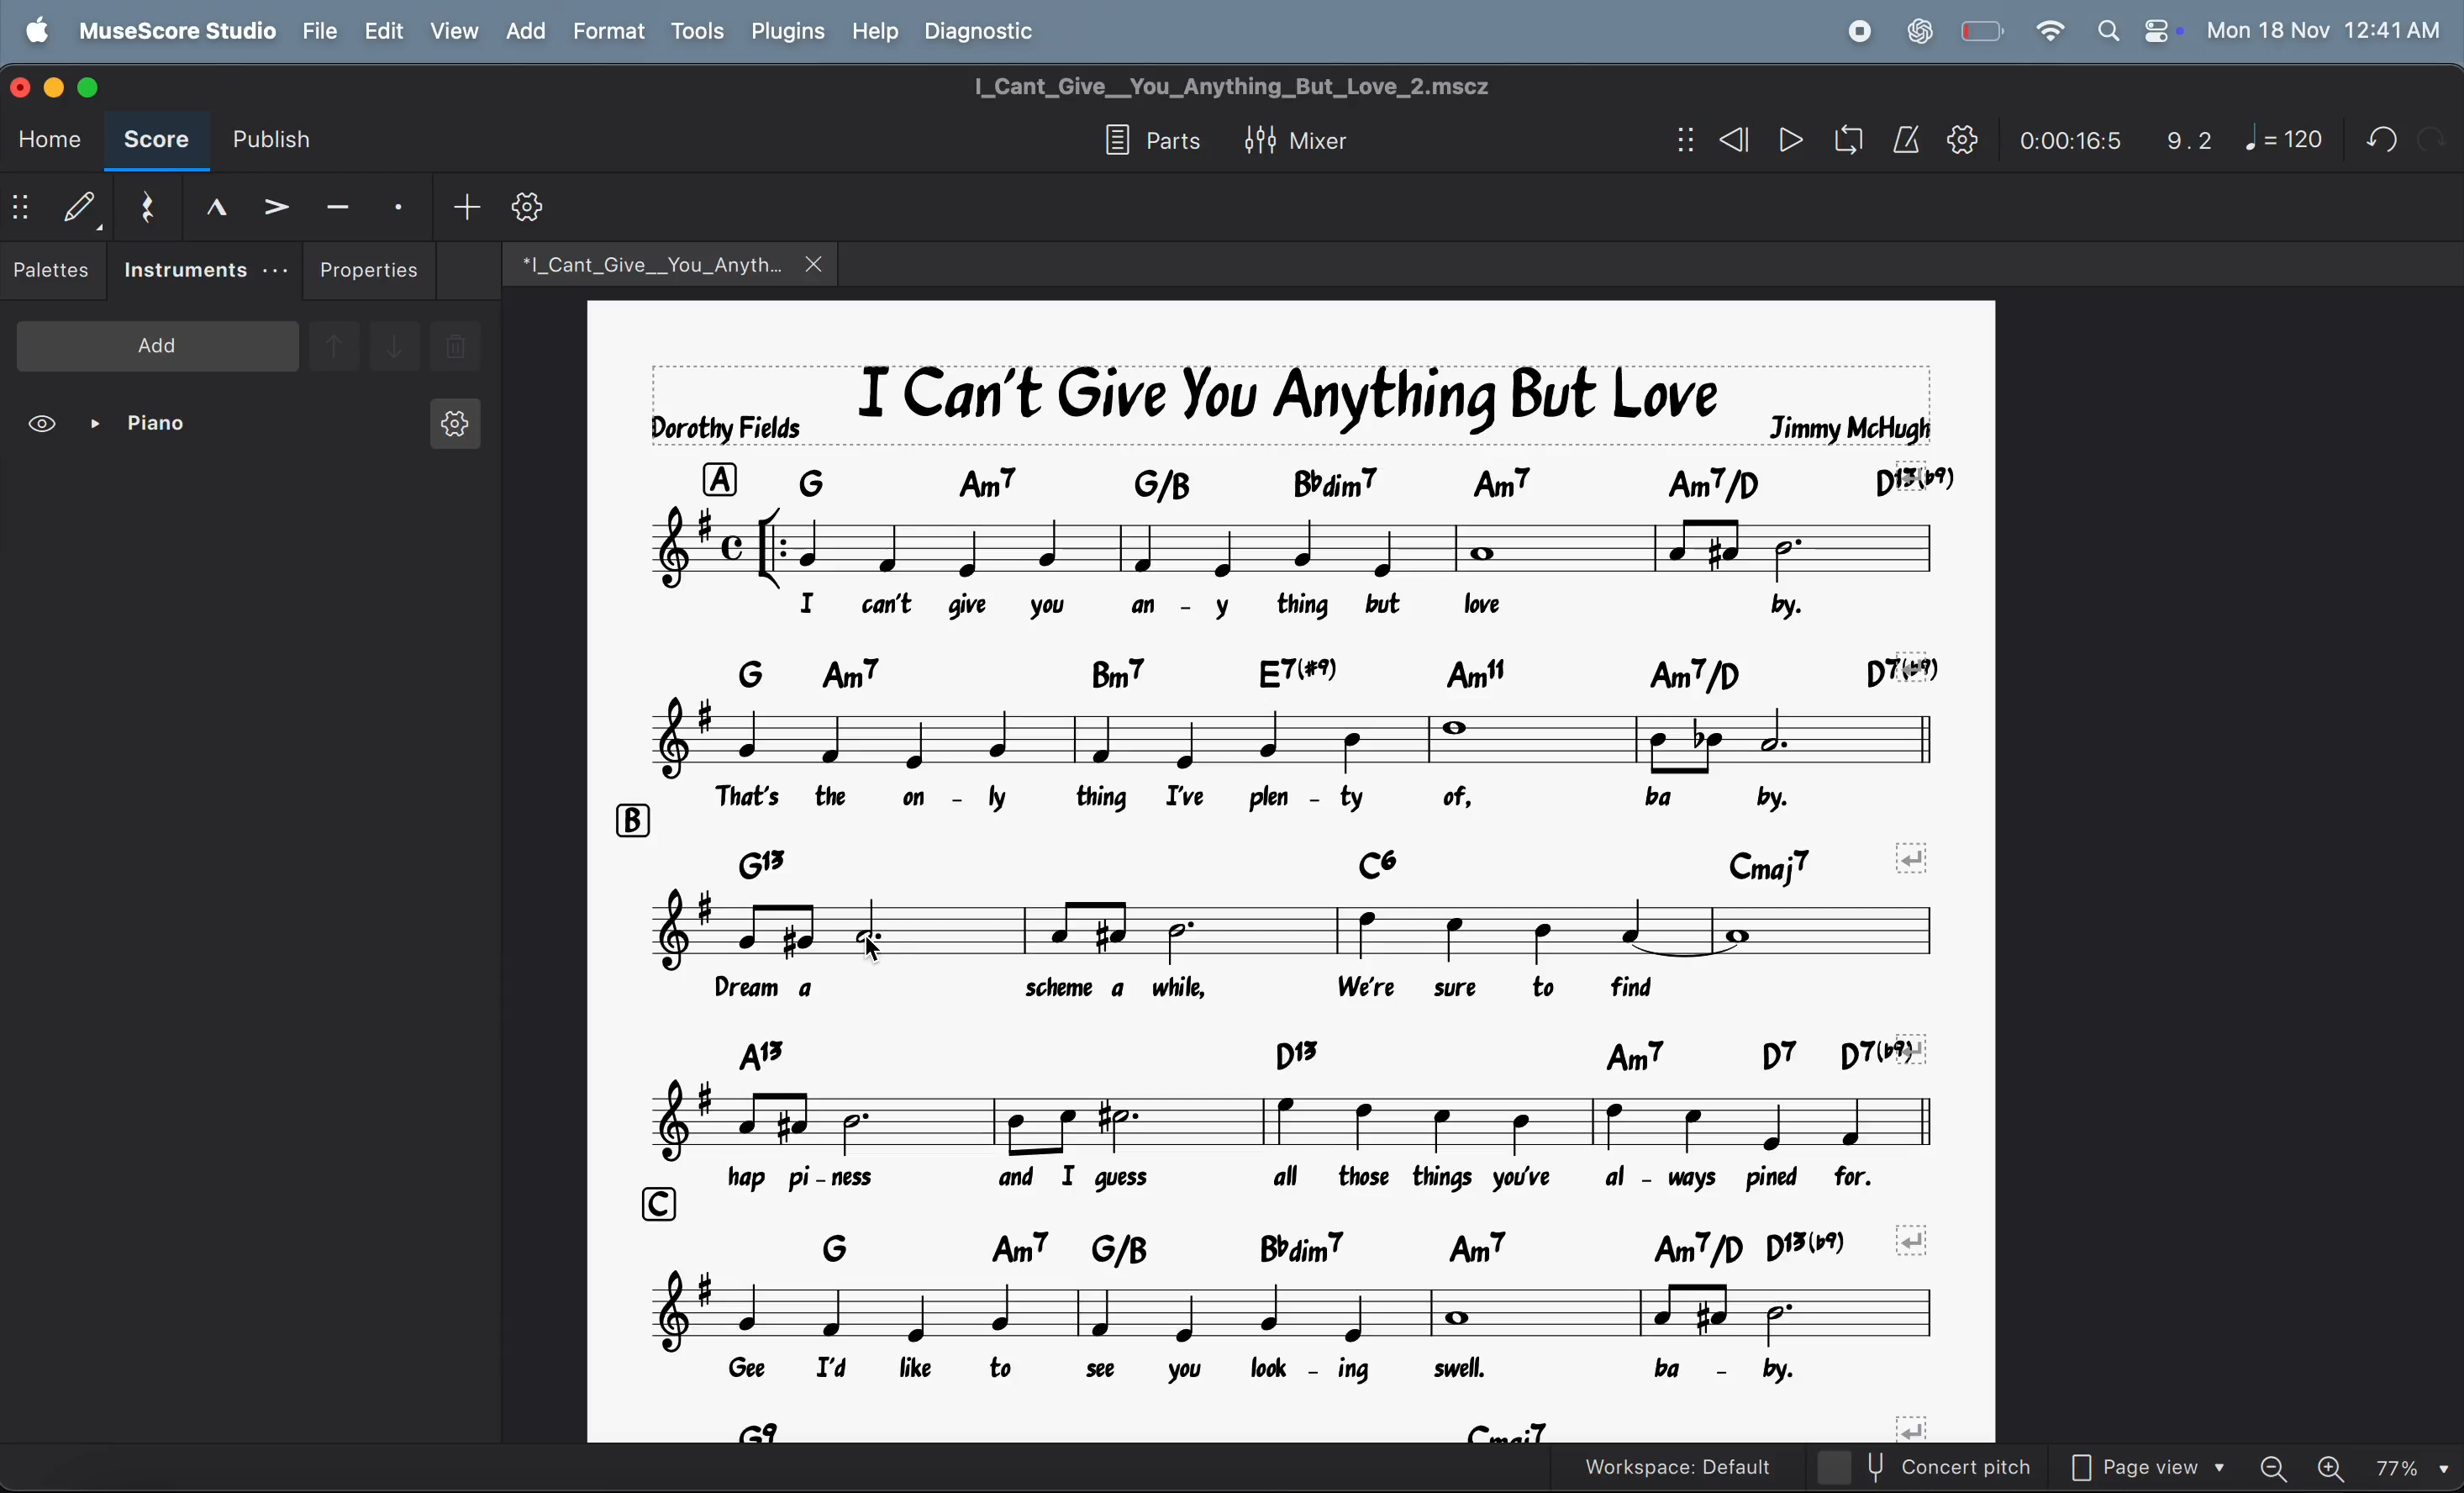 This screenshot has height=1493, width=2464. What do you see at coordinates (1300, 548) in the screenshot?
I see `notes` at bounding box center [1300, 548].